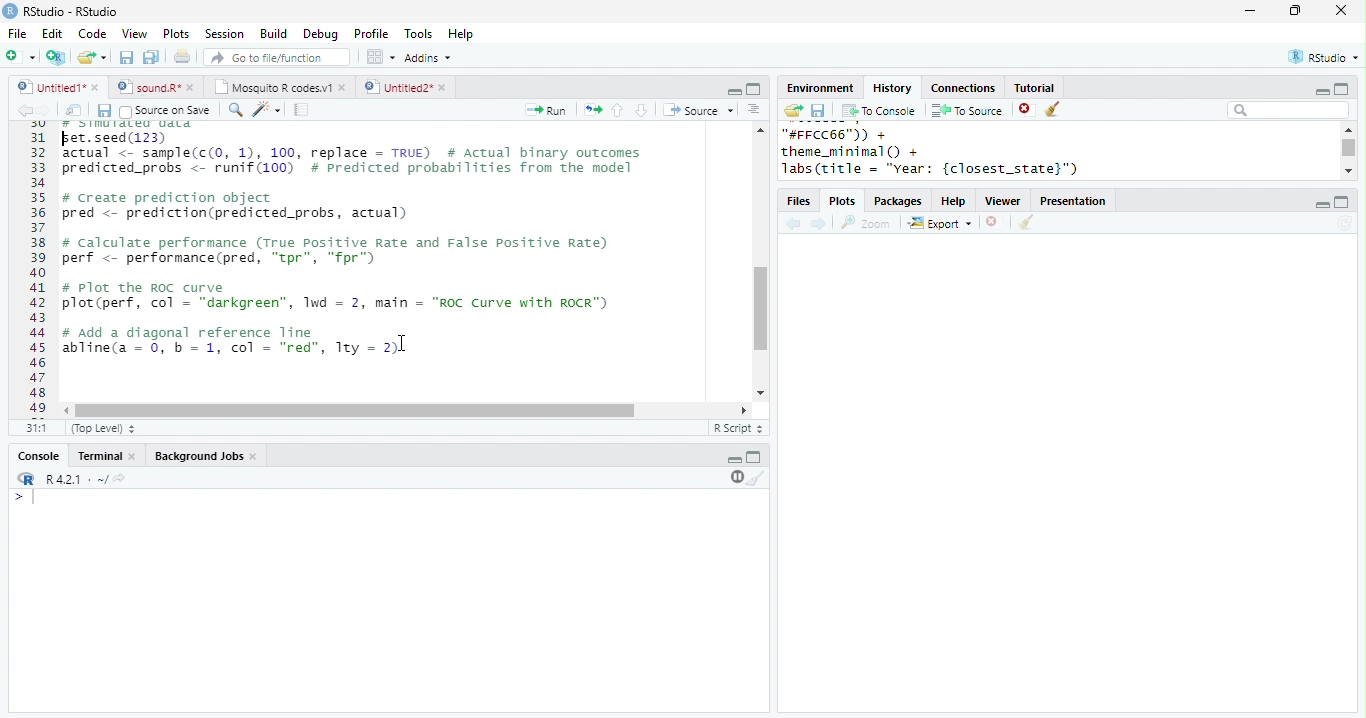 The height and width of the screenshot is (718, 1366). Describe the element at coordinates (1347, 129) in the screenshot. I see `scroll up` at that location.